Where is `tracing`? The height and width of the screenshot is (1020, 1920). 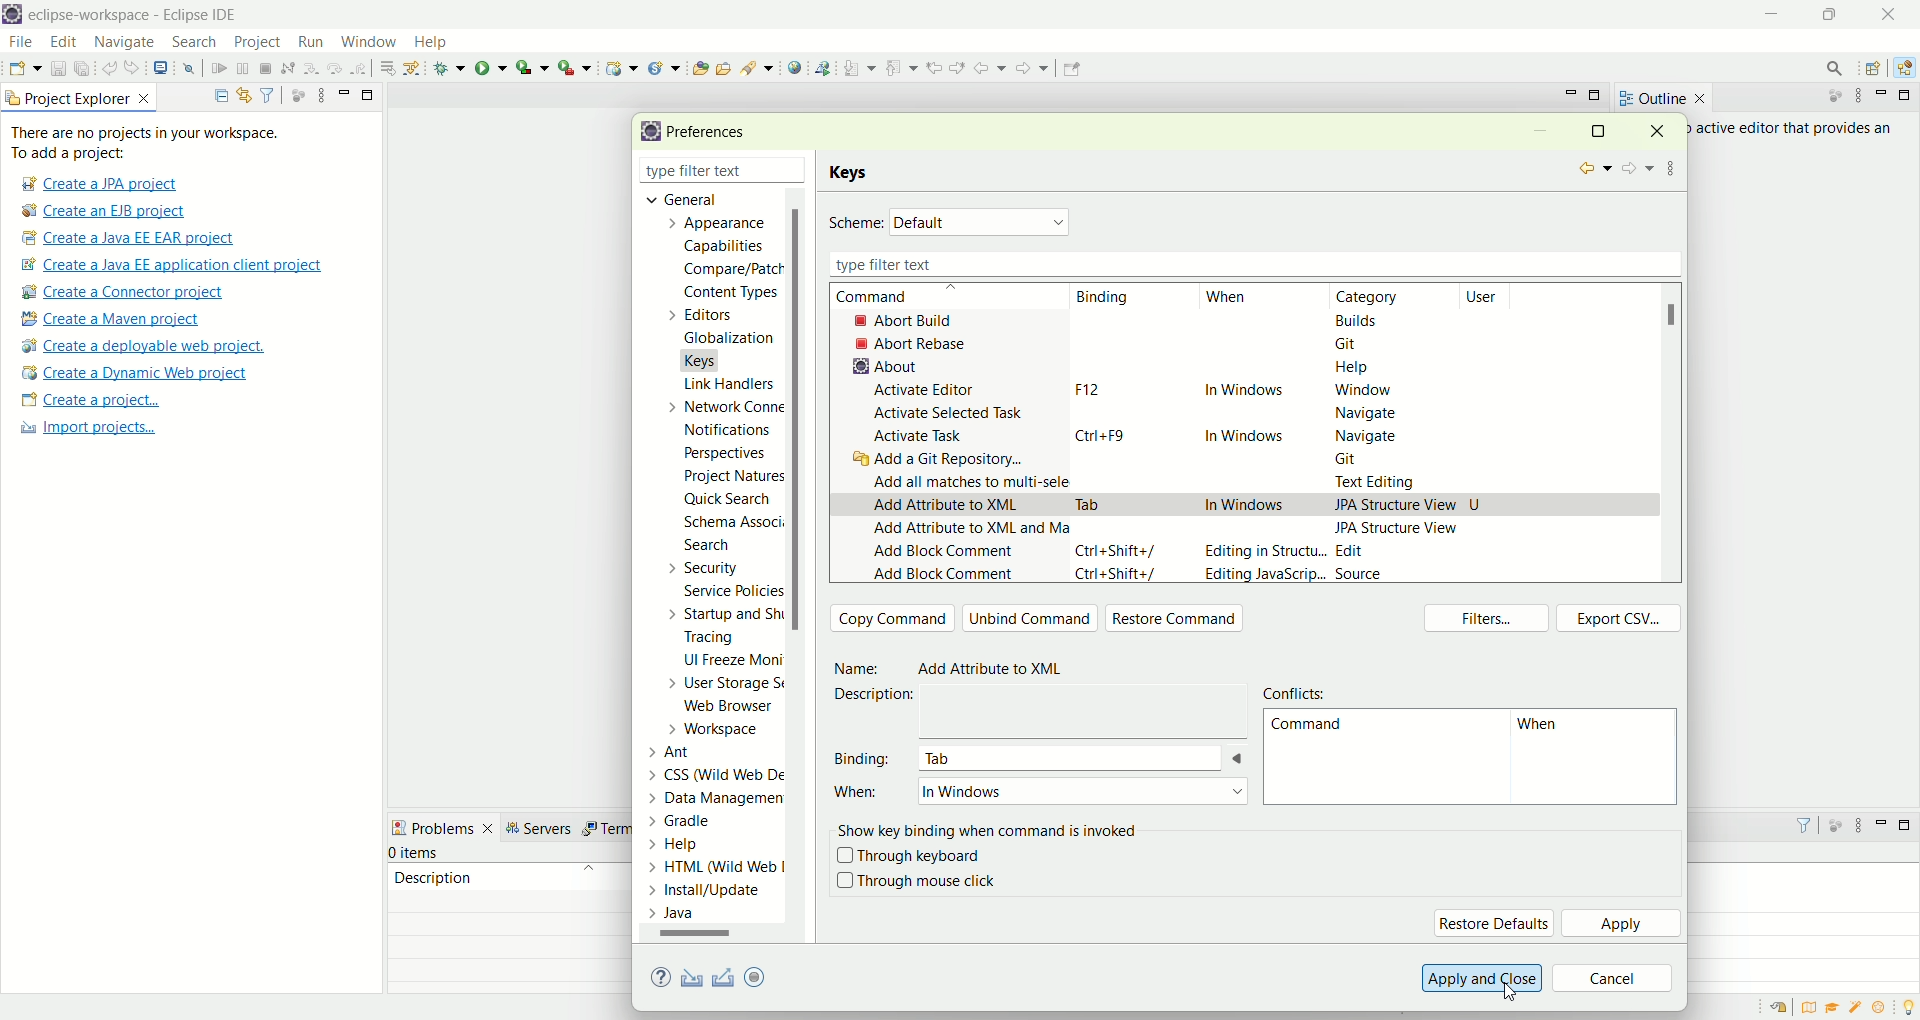 tracing is located at coordinates (723, 639).